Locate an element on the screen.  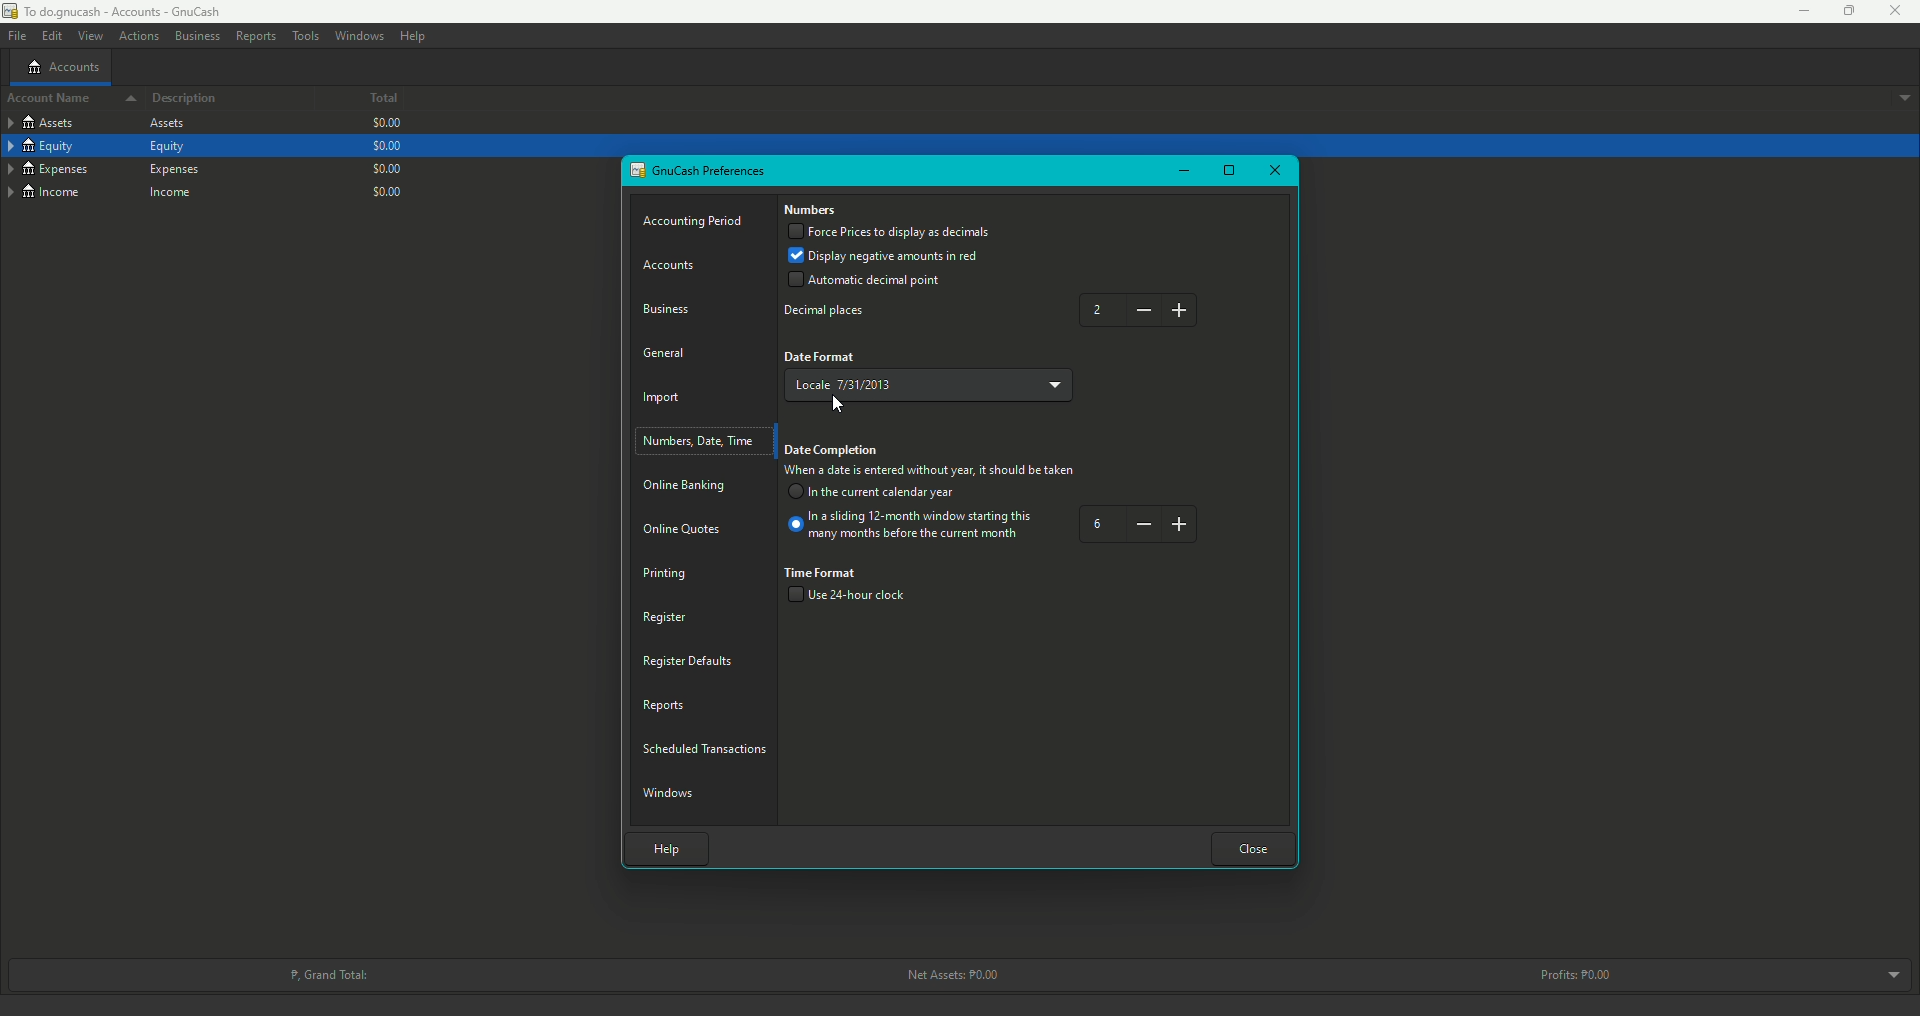
Numbers, Date, Time is located at coordinates (702, 441).